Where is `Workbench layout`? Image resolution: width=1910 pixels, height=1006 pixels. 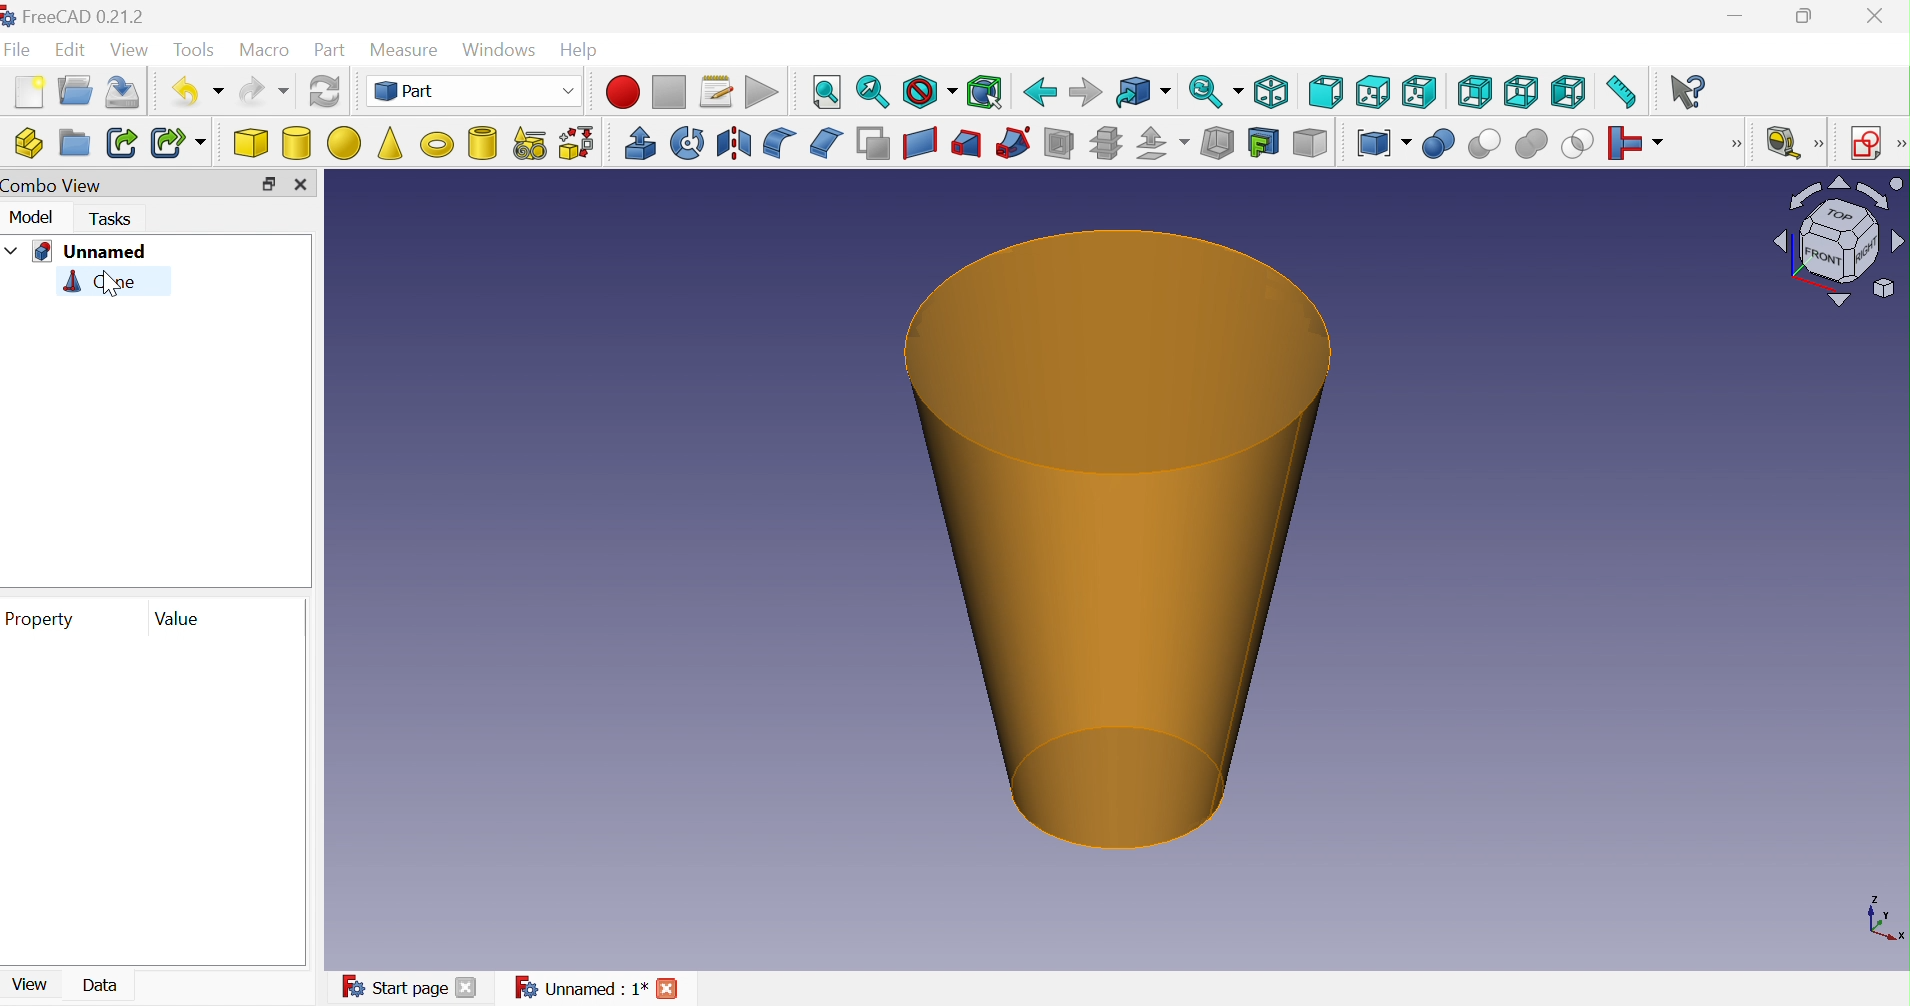
Workbench layout is located at coordinates (1838, 242).